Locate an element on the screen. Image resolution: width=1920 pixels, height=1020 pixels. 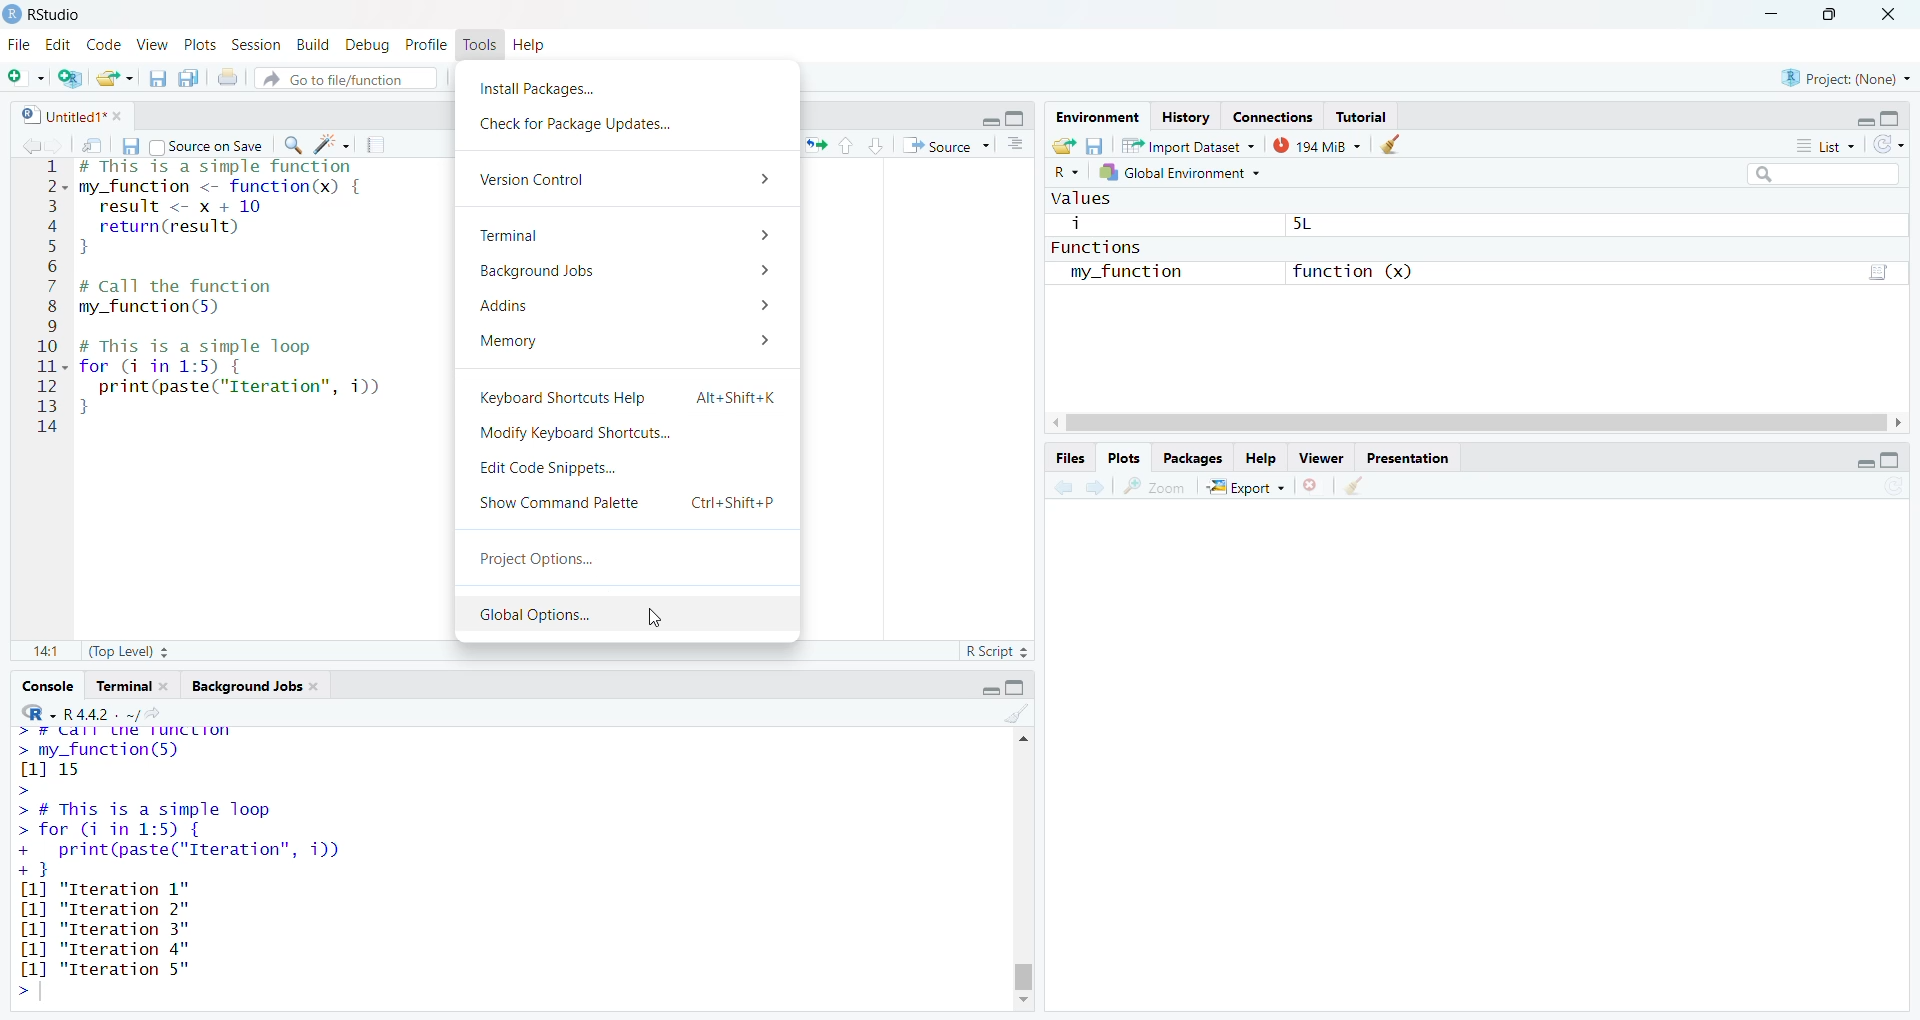
empty plot area is located at coordinates (1485, 767).